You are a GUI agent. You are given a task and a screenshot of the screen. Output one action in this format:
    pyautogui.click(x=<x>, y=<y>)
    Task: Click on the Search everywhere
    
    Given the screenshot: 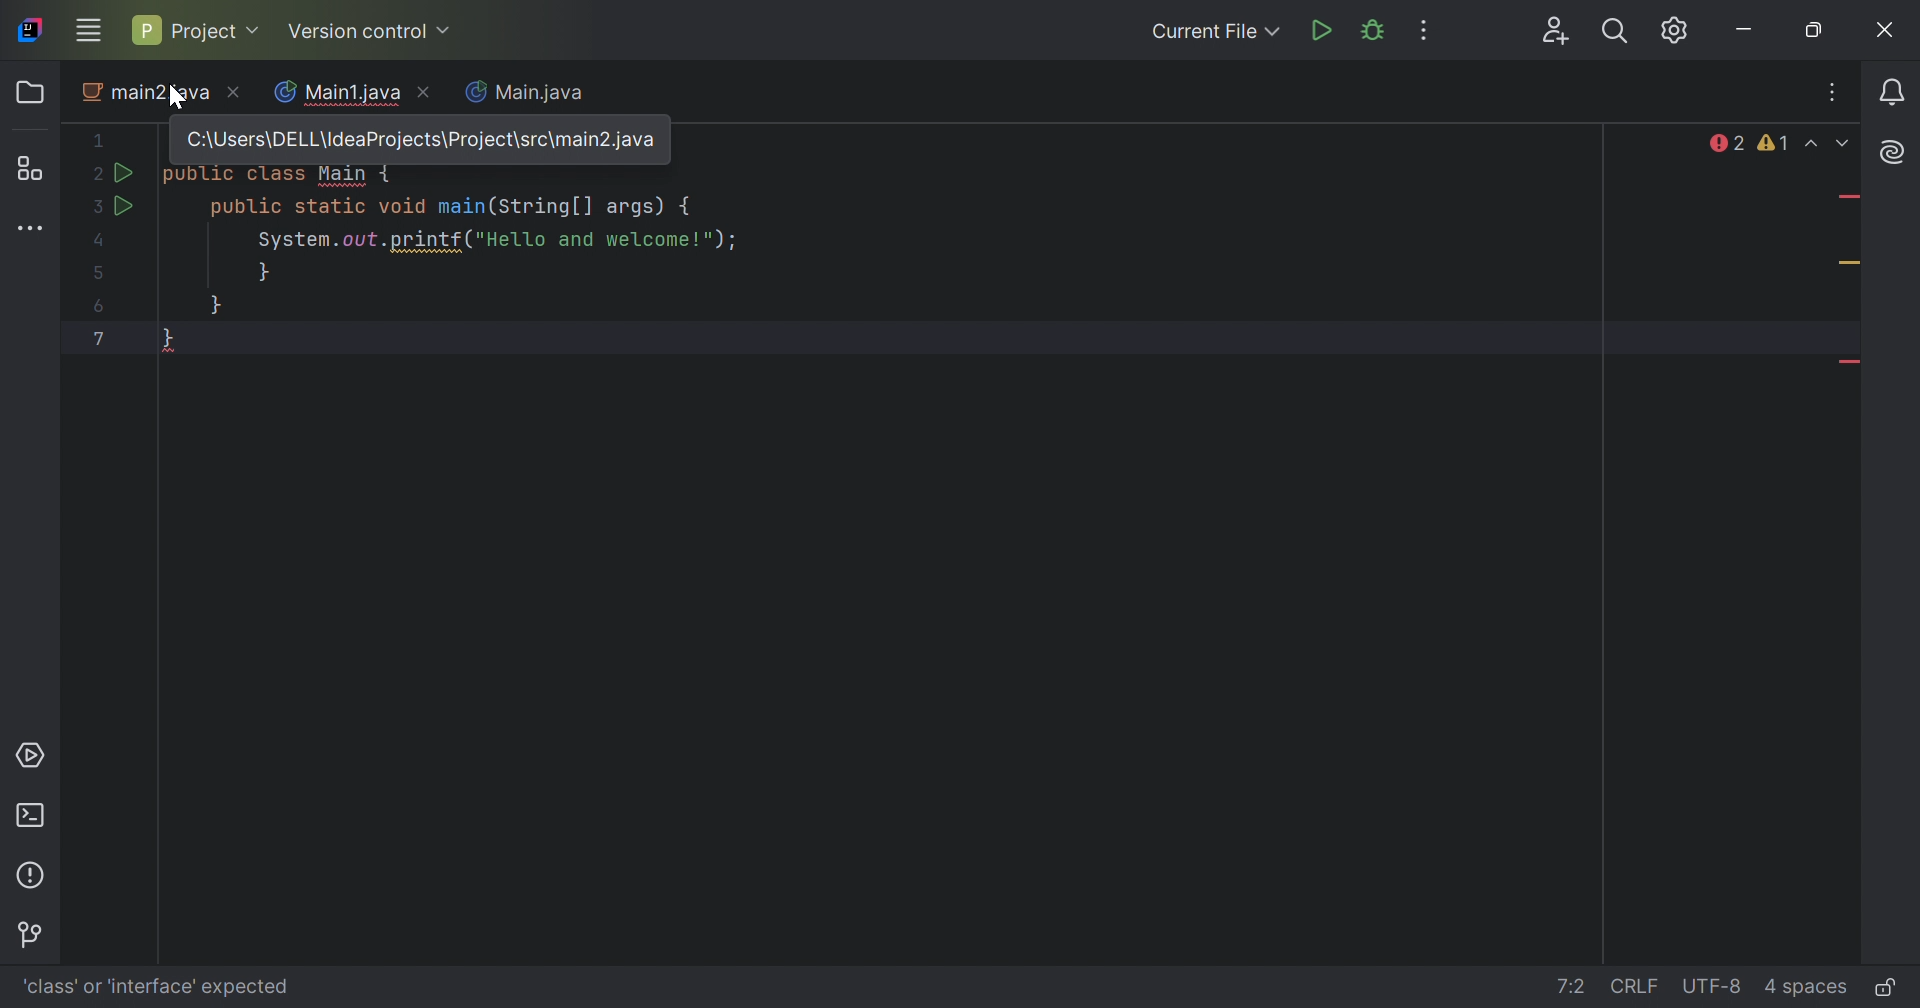 What is the action you would take?
    pyautogui.click(x=1619, y=30)
    